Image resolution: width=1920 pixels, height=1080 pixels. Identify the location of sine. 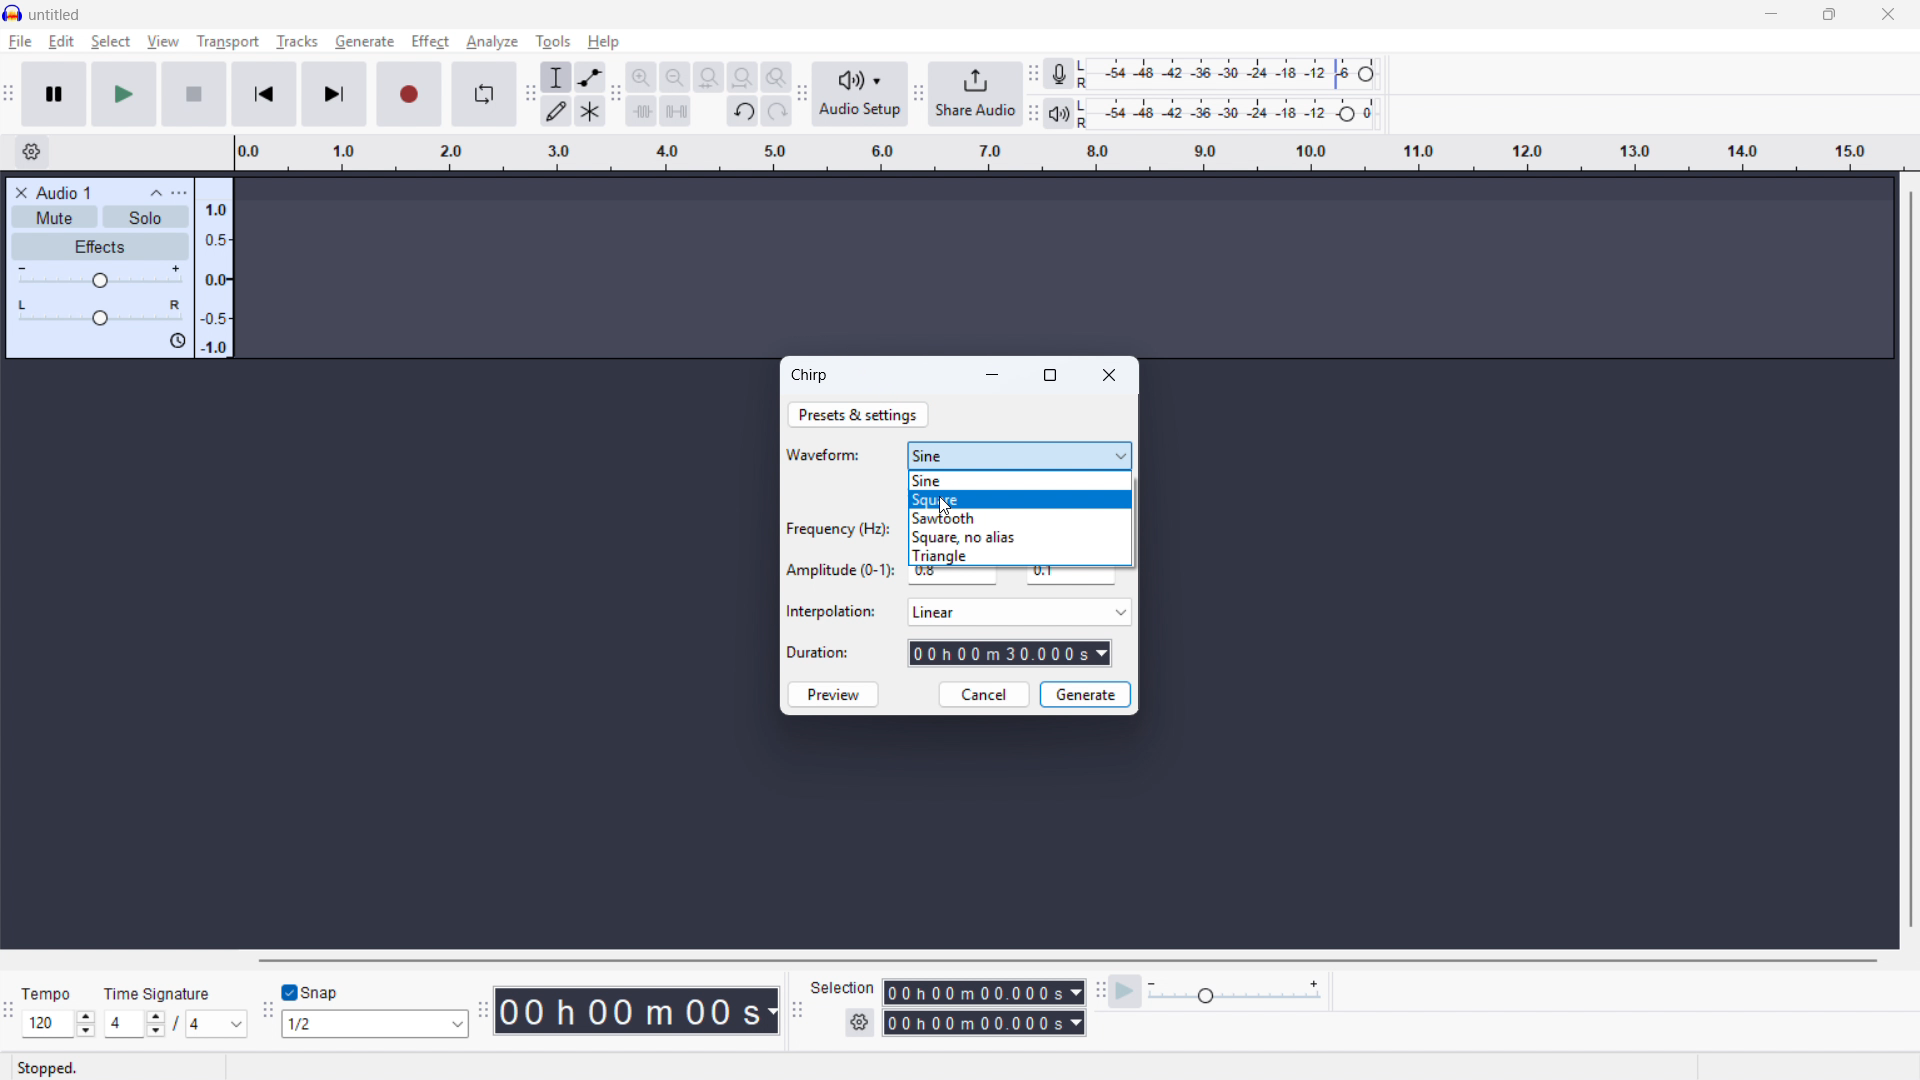
(1022, 481).